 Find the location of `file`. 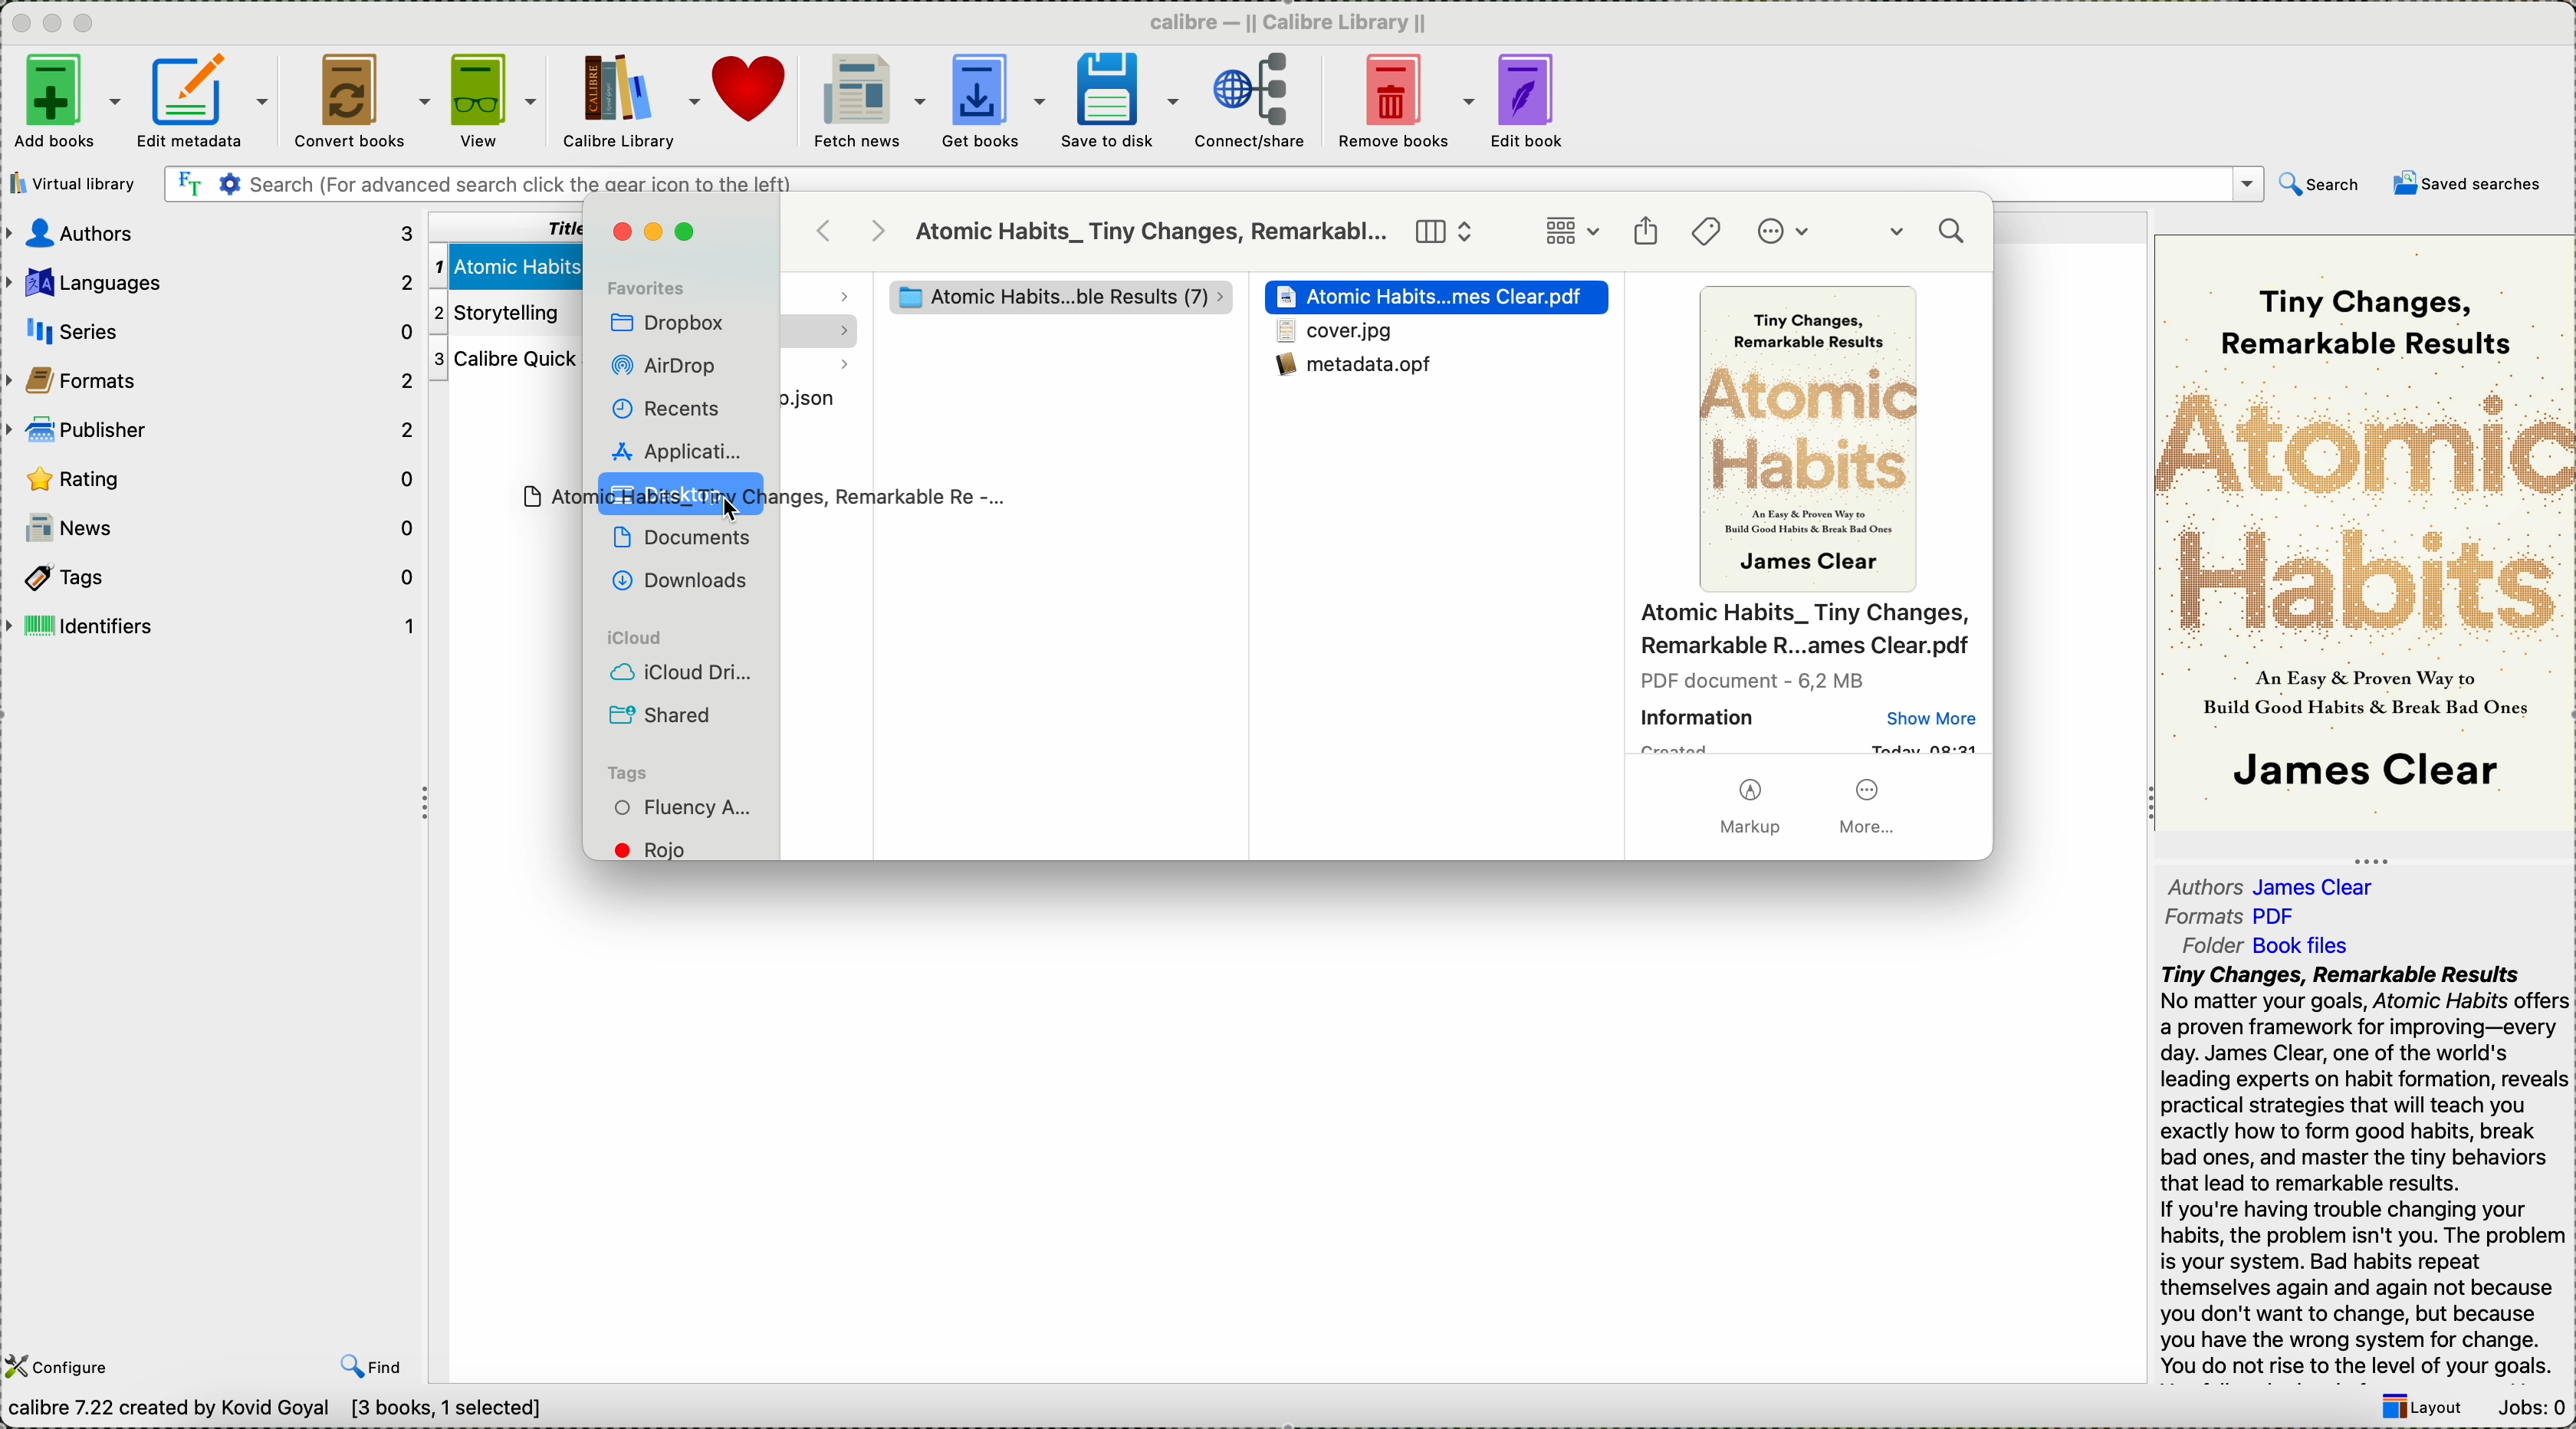

file is located at coordinates (821, 399).